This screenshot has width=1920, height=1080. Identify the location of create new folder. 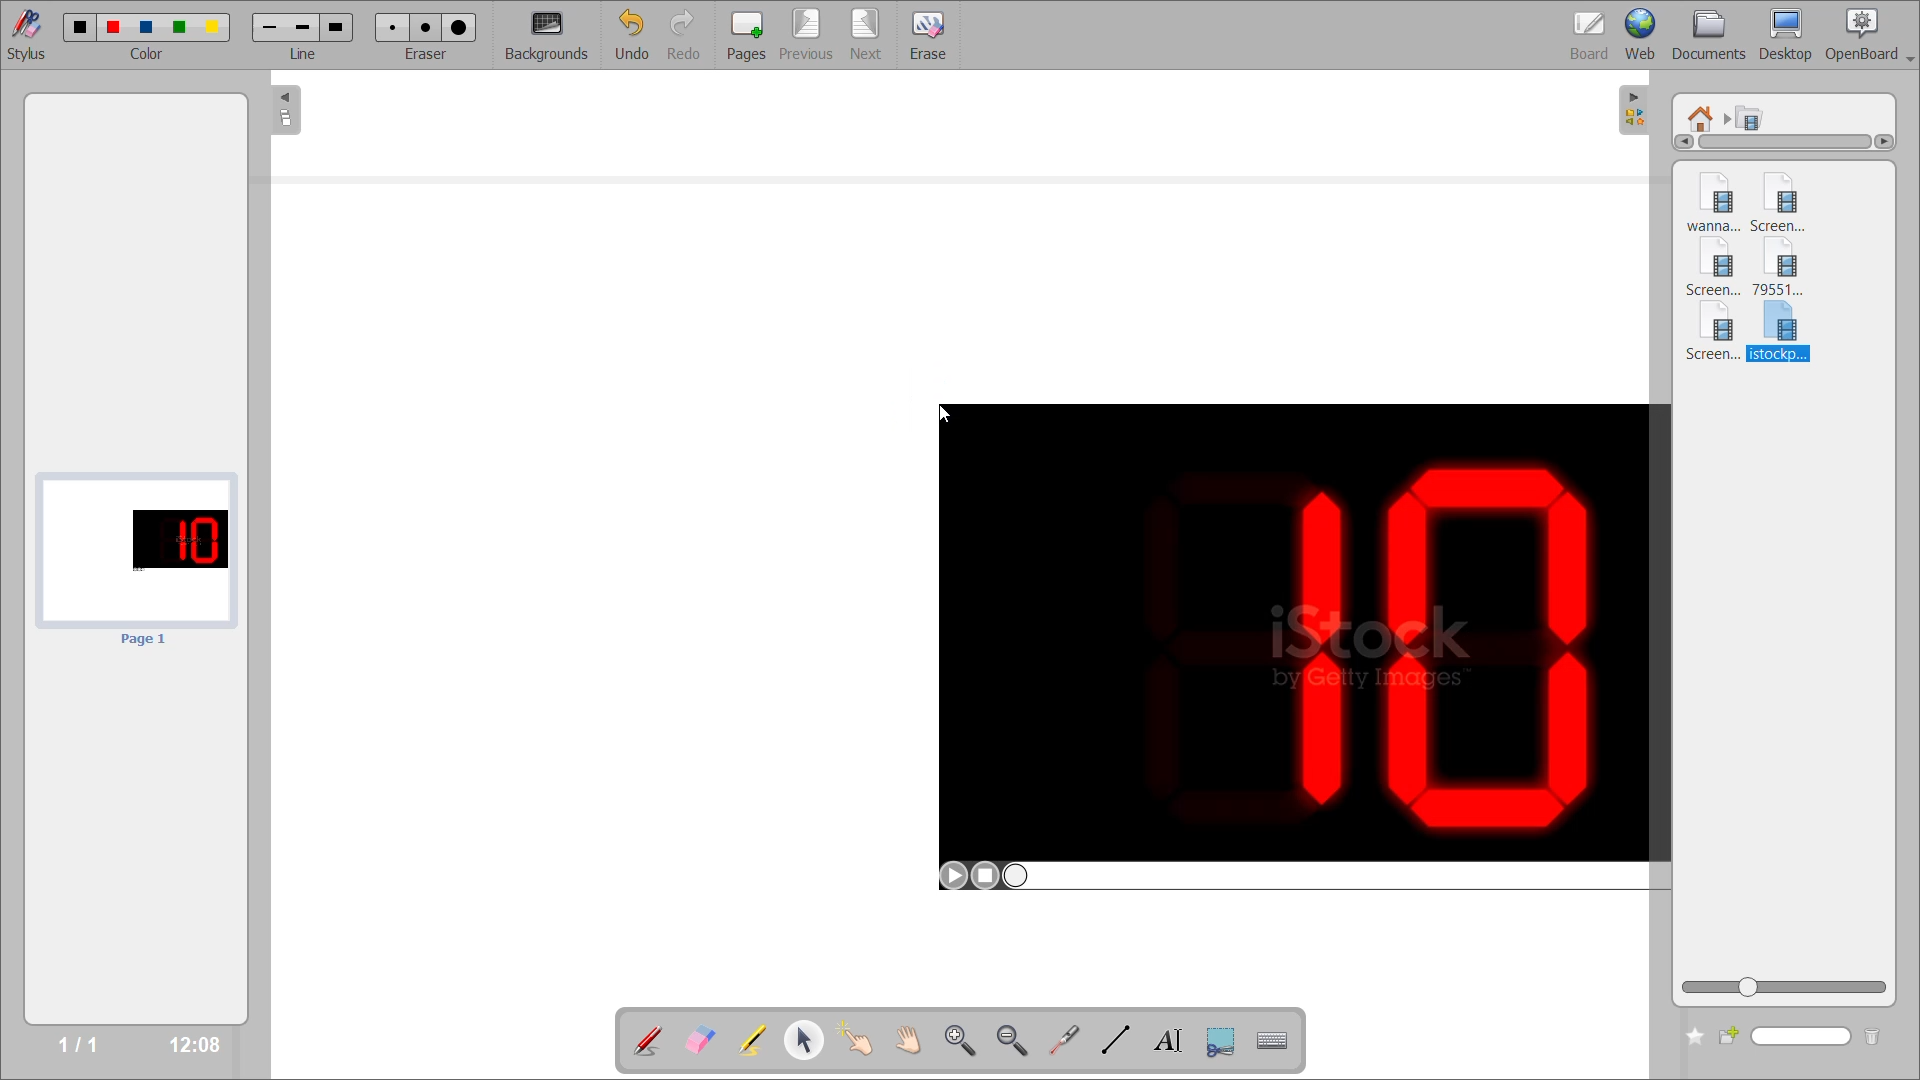
(1690, 1037).